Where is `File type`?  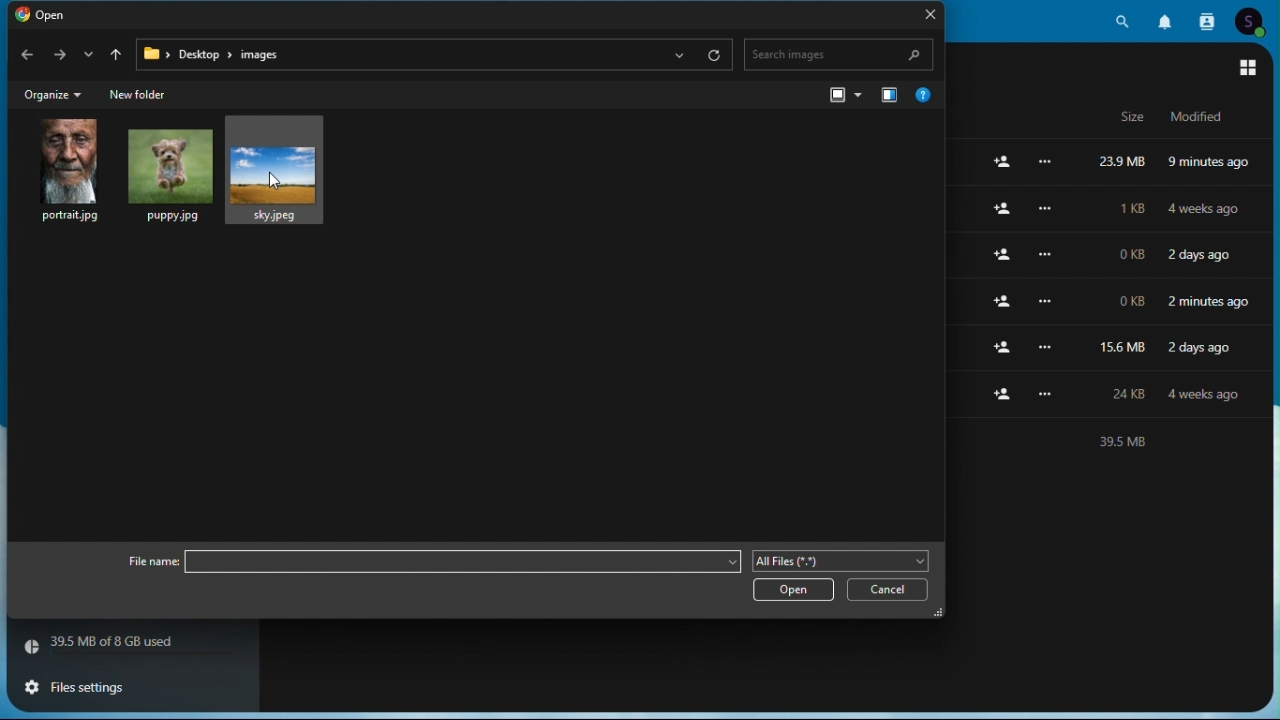
File type is located at coordinates (842, 560).